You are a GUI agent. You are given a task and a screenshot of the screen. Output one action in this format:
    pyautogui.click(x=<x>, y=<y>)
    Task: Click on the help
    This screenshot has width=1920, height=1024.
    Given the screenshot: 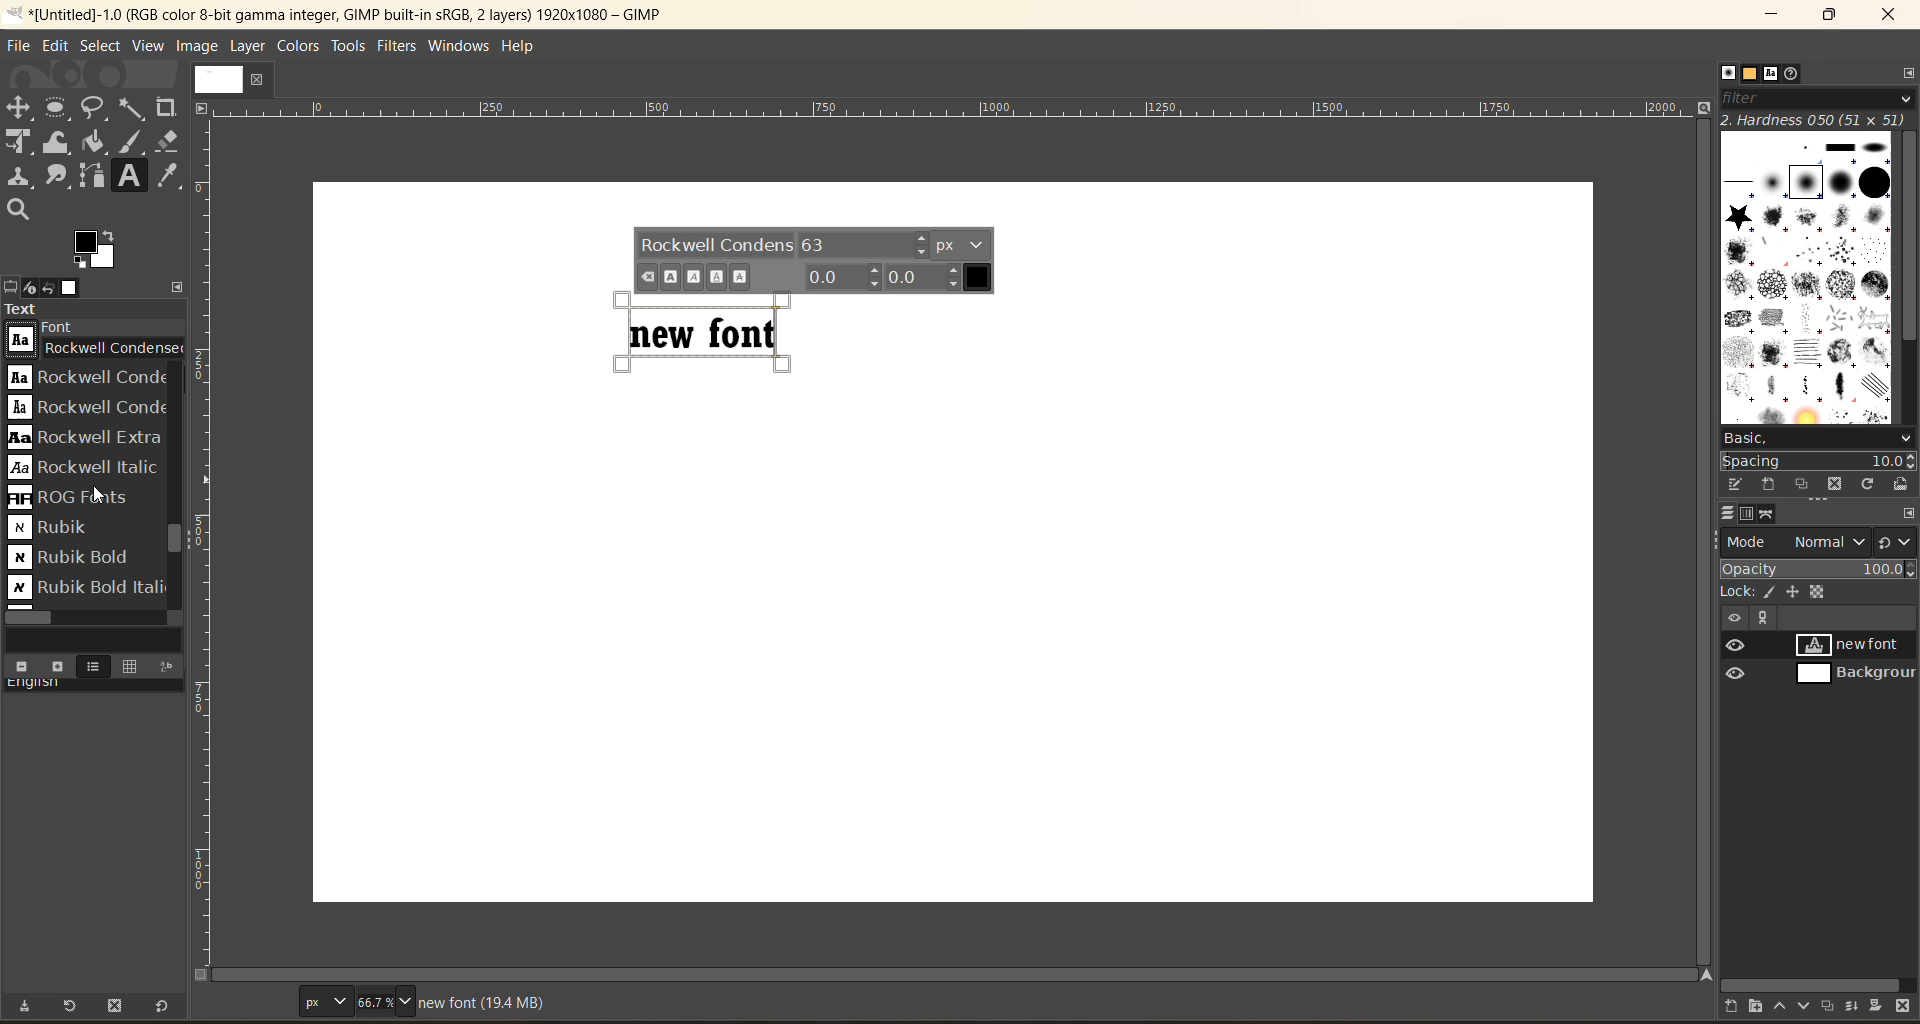 What is the action you would take?
    pyautogui.click(x=524, y=47)
    